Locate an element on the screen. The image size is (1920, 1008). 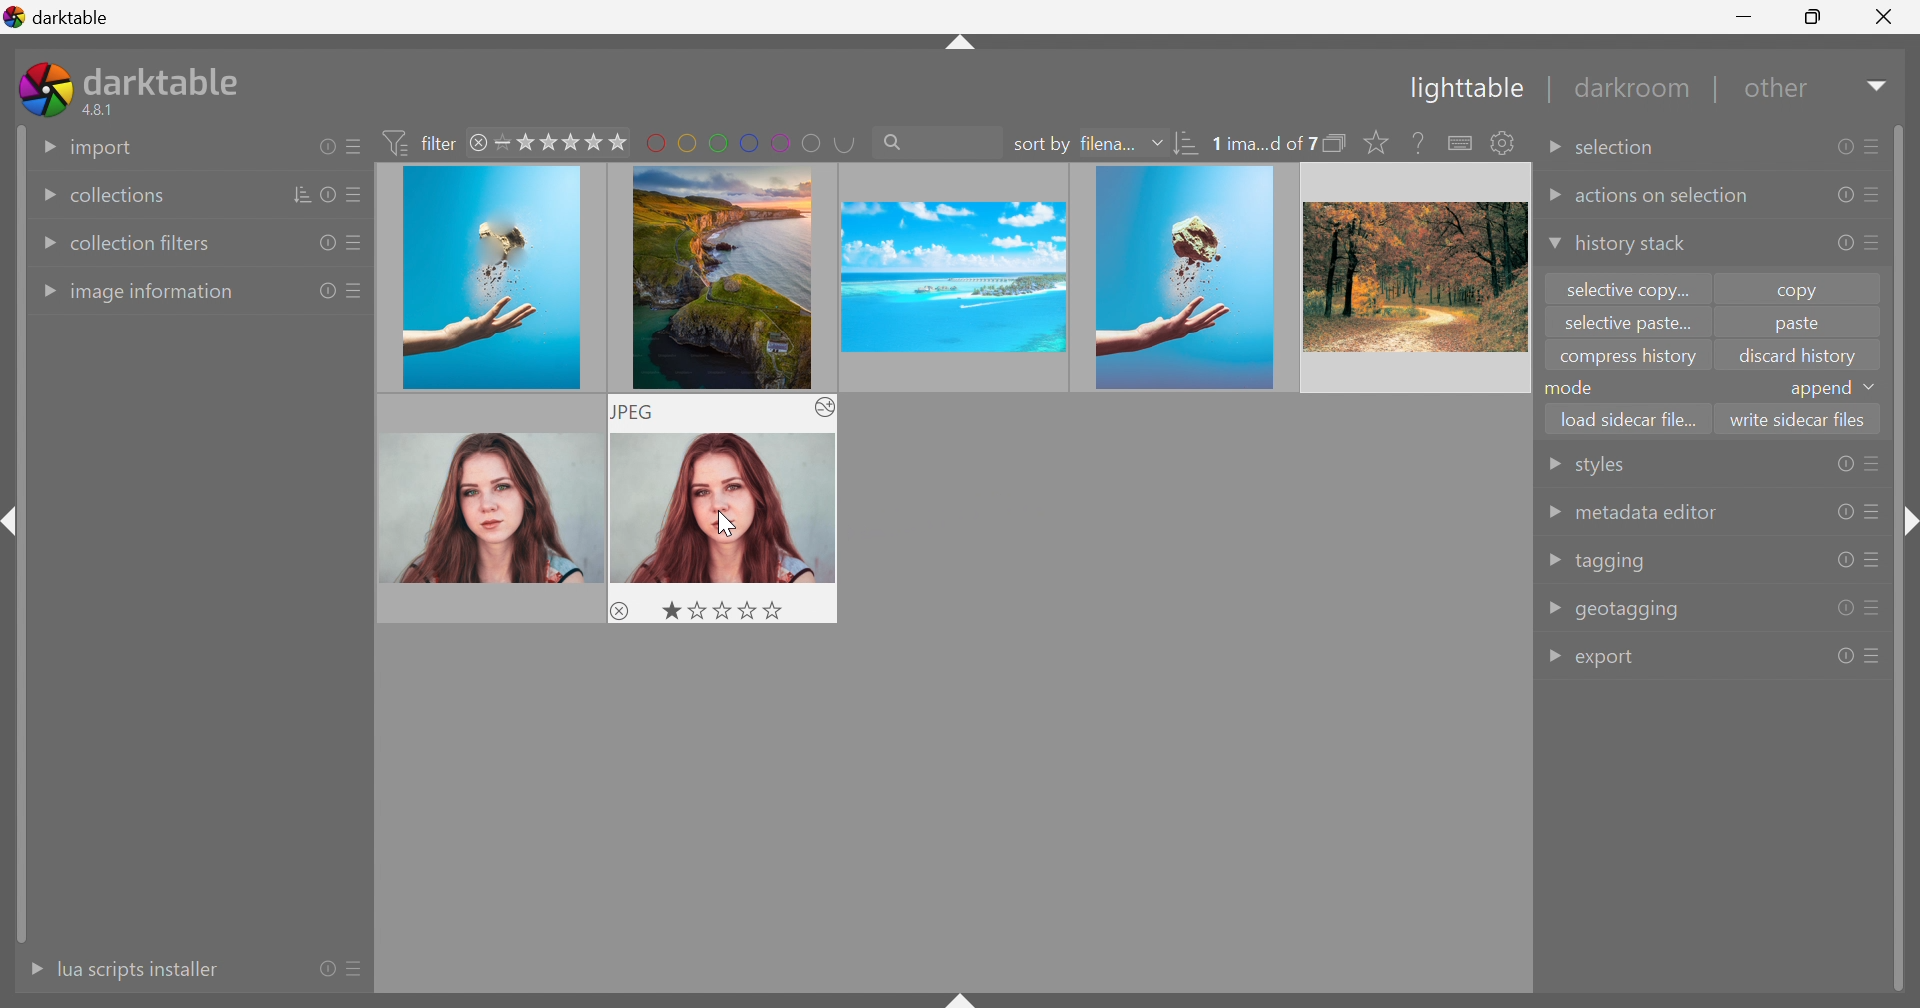
selective paste... is located at coordinates (1623, 325).